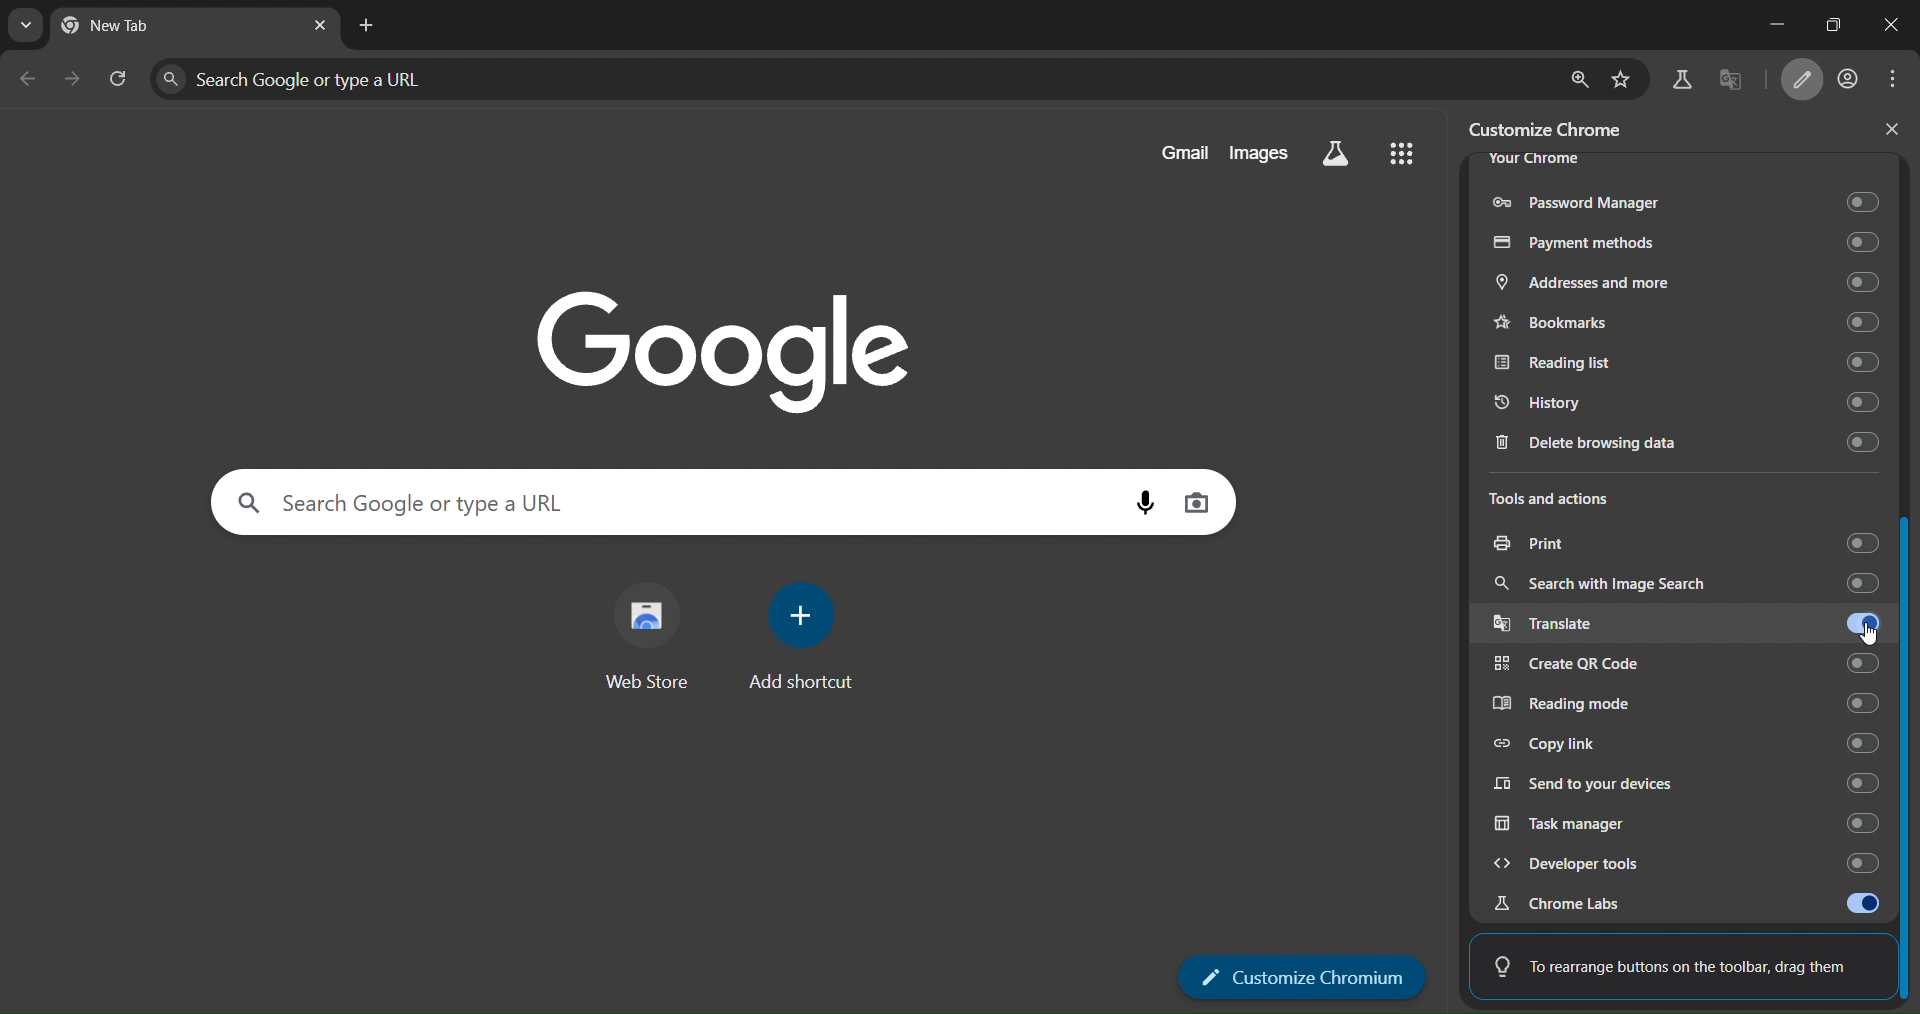  What do you see at coordinates (1684, 664) in the screenshot?
I see `create QR code` at bounding box center [1684, 664].